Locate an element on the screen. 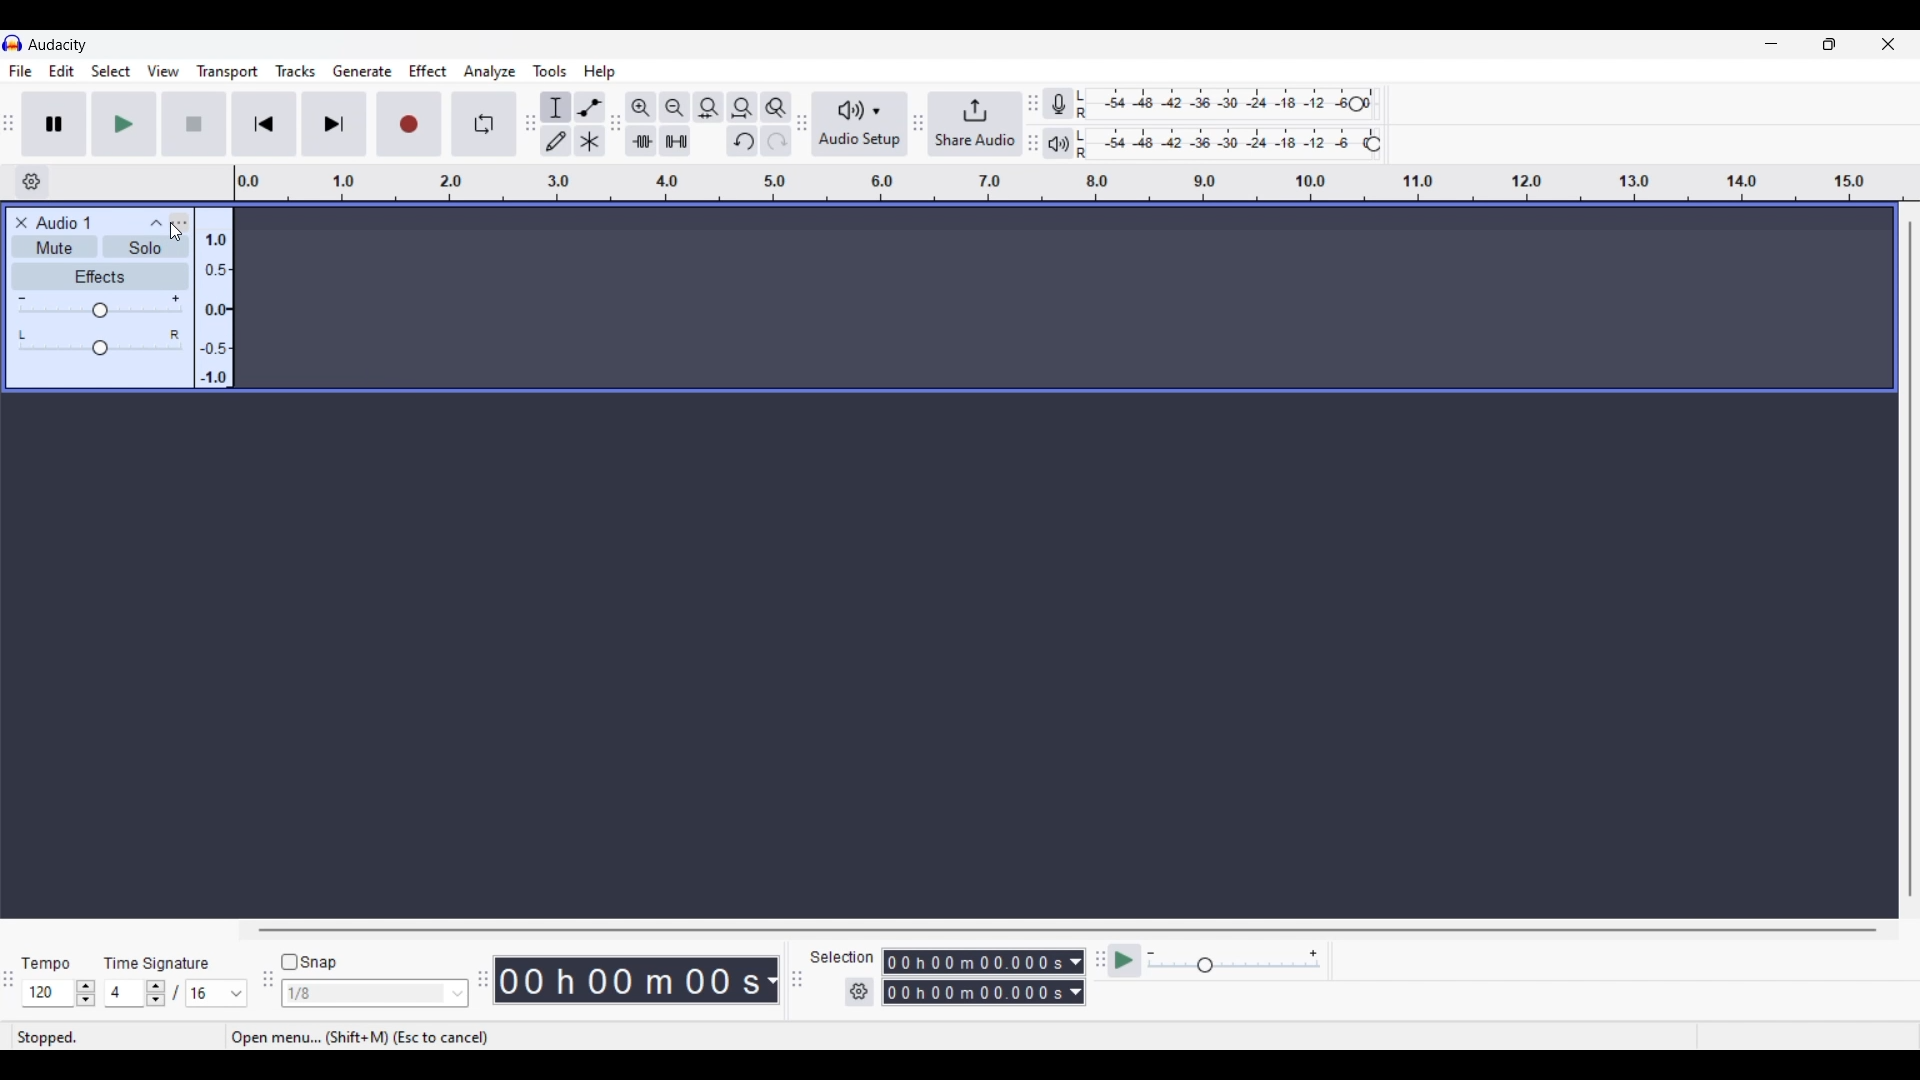  File menu is located at coordinates (20, 71).